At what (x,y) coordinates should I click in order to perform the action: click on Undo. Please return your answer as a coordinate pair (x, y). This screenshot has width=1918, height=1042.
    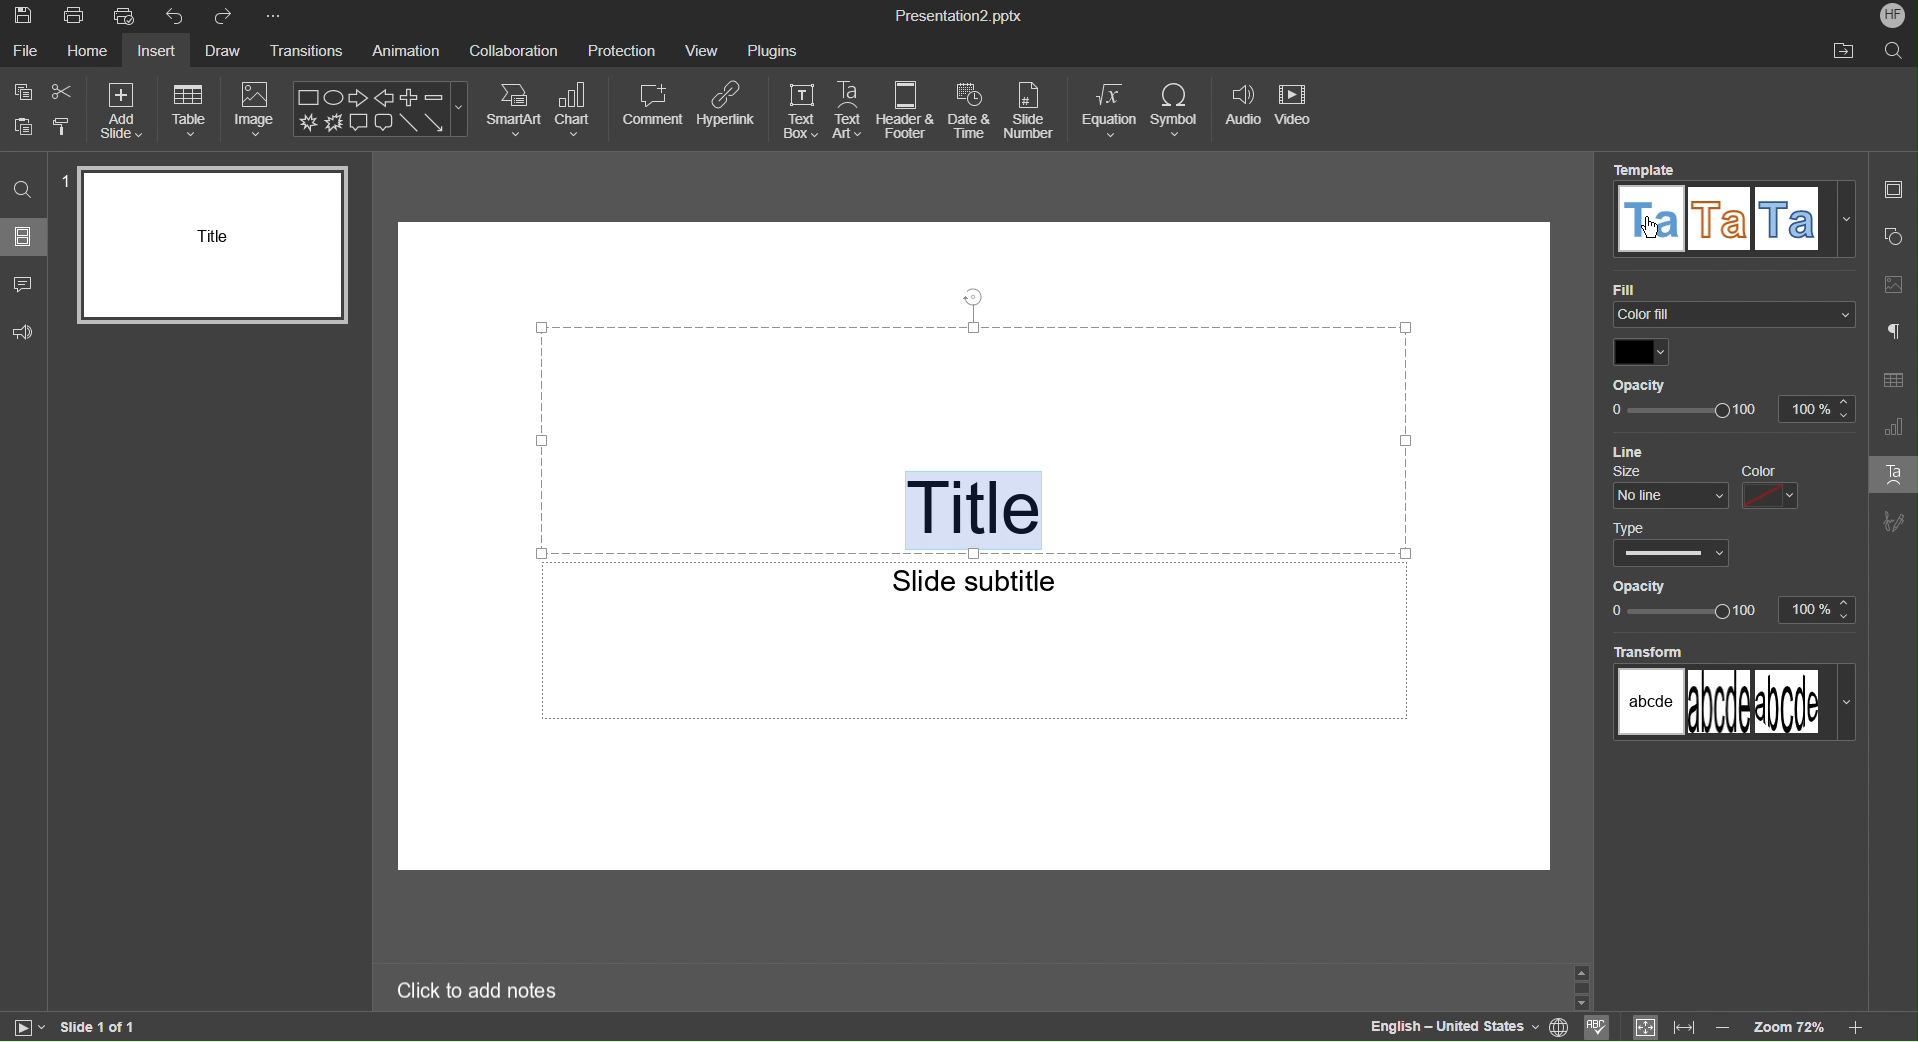
    Looking at the image, I should click on (175, 16).